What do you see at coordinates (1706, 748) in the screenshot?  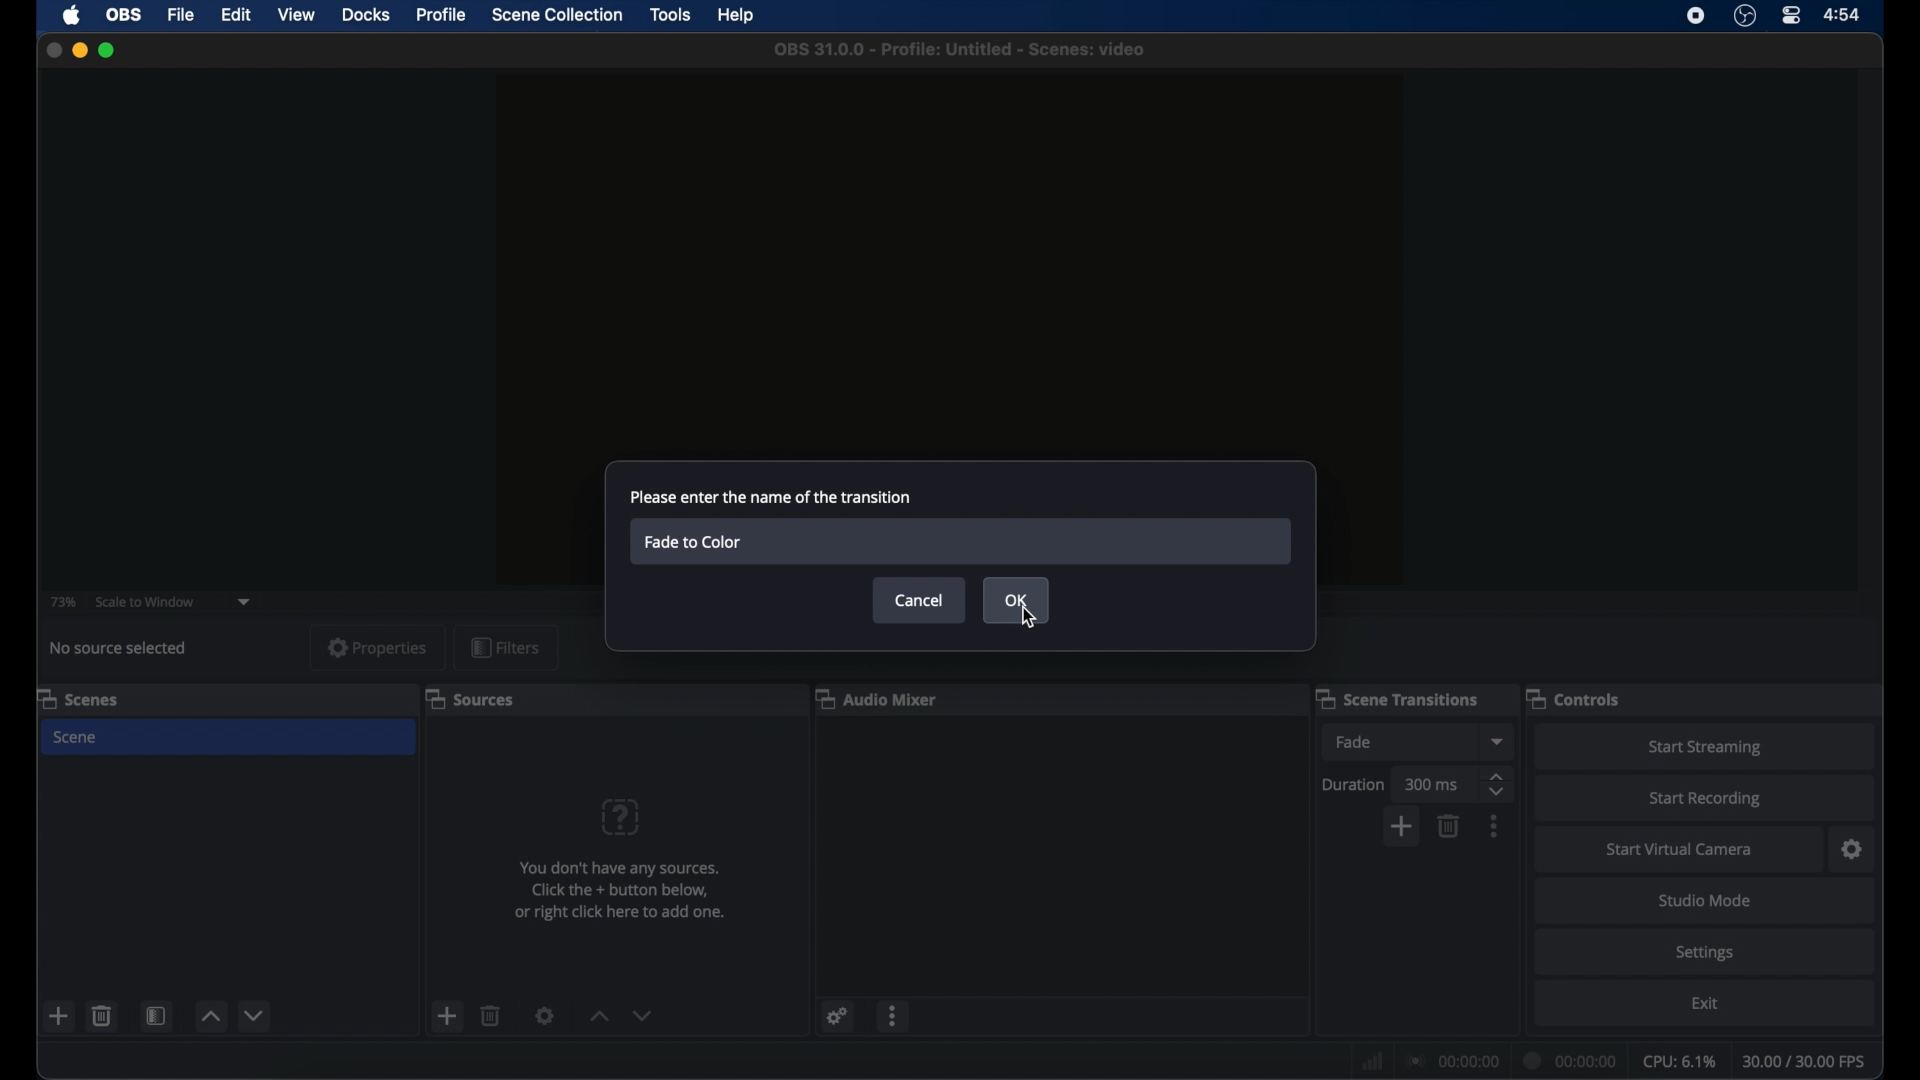 I see `start streaming` at bounding box center [1706, 748].